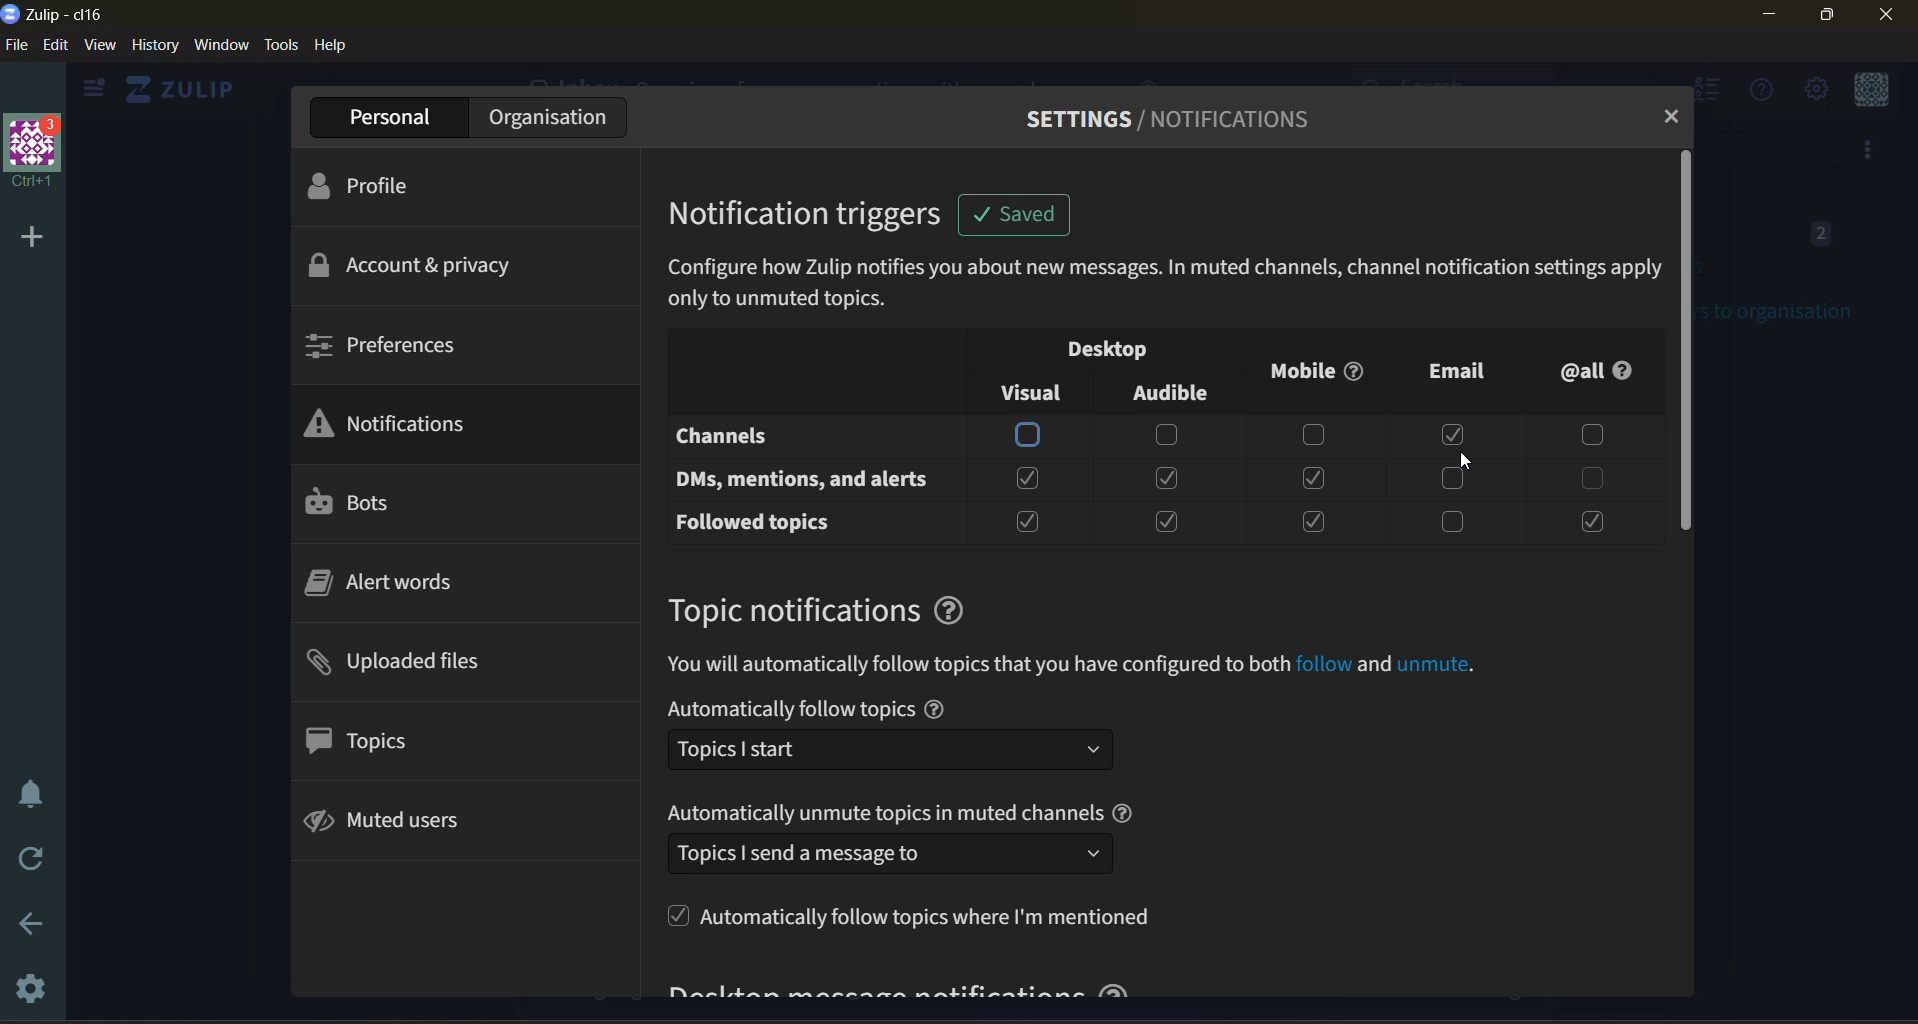 The width and height of the screenshot is (1918, 1024). What do you see at coordinates (1452, 524) in the screenshot?
I see `checkbox` at bounding box center [1452, 524].